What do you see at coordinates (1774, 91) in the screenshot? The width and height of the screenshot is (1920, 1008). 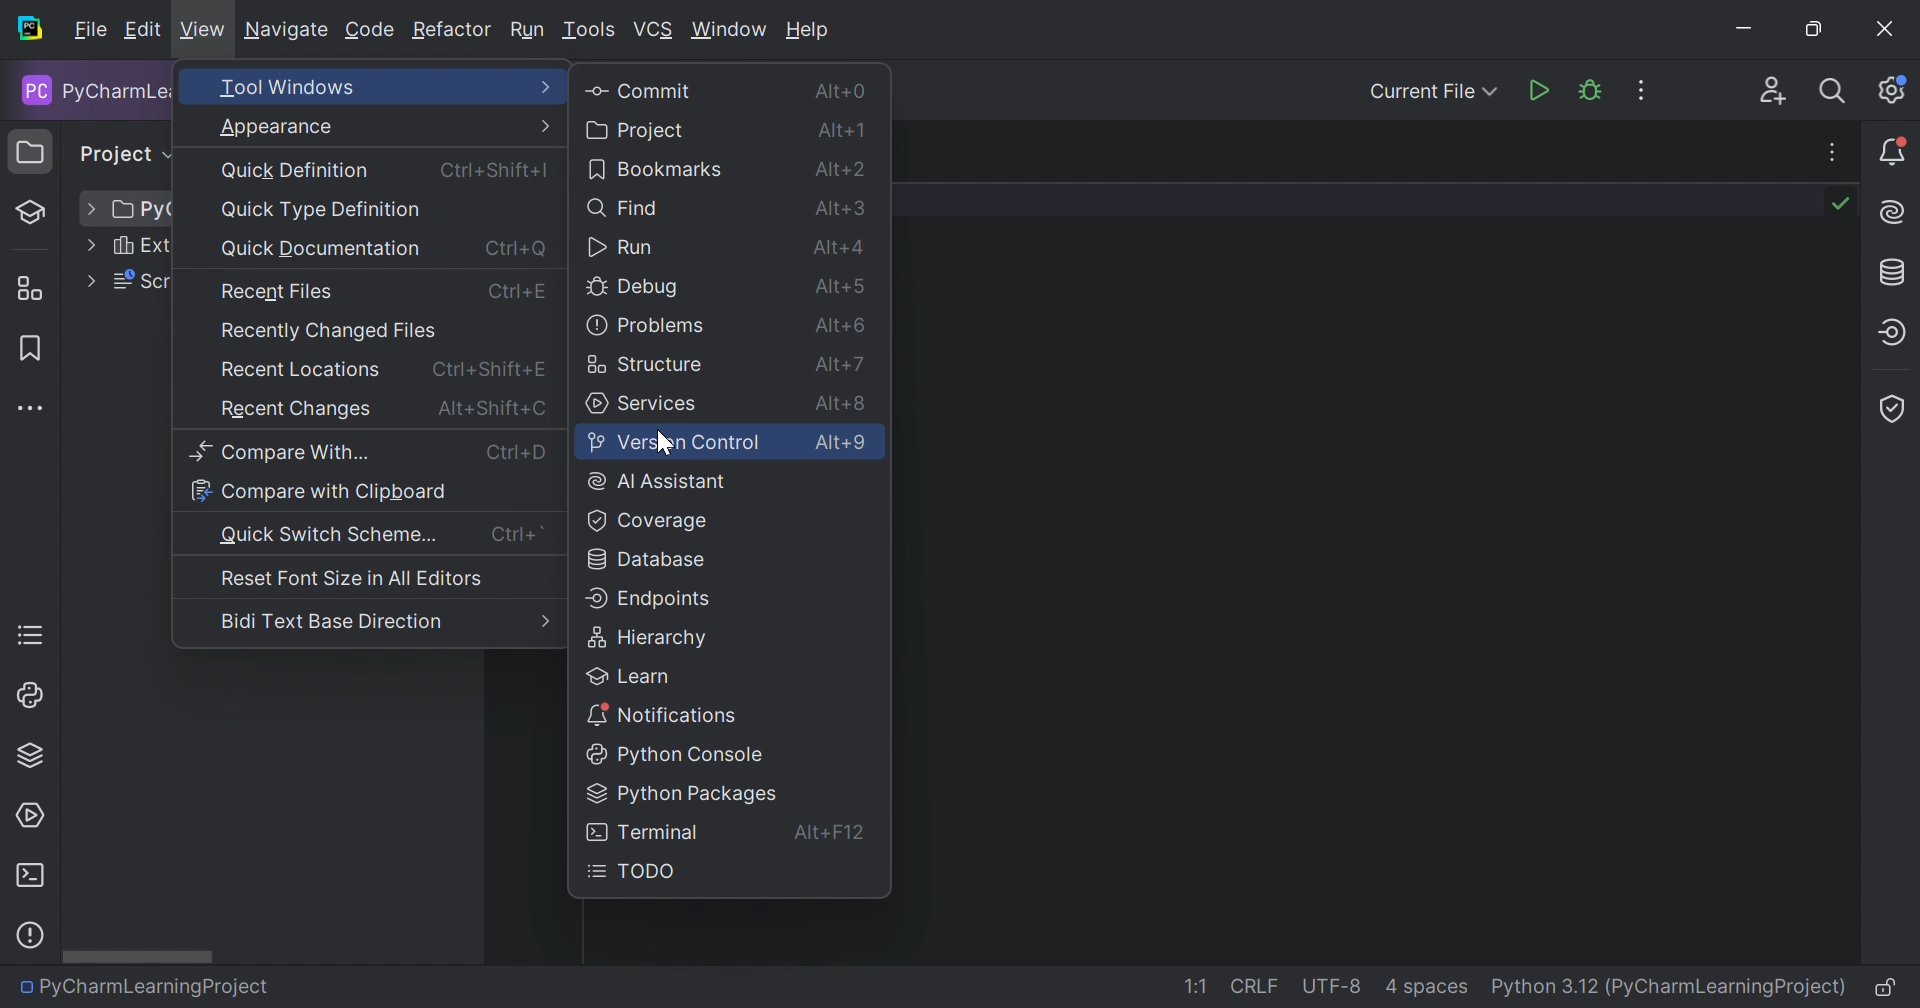 I see `Code with me` at bounding box center [1774, 91].